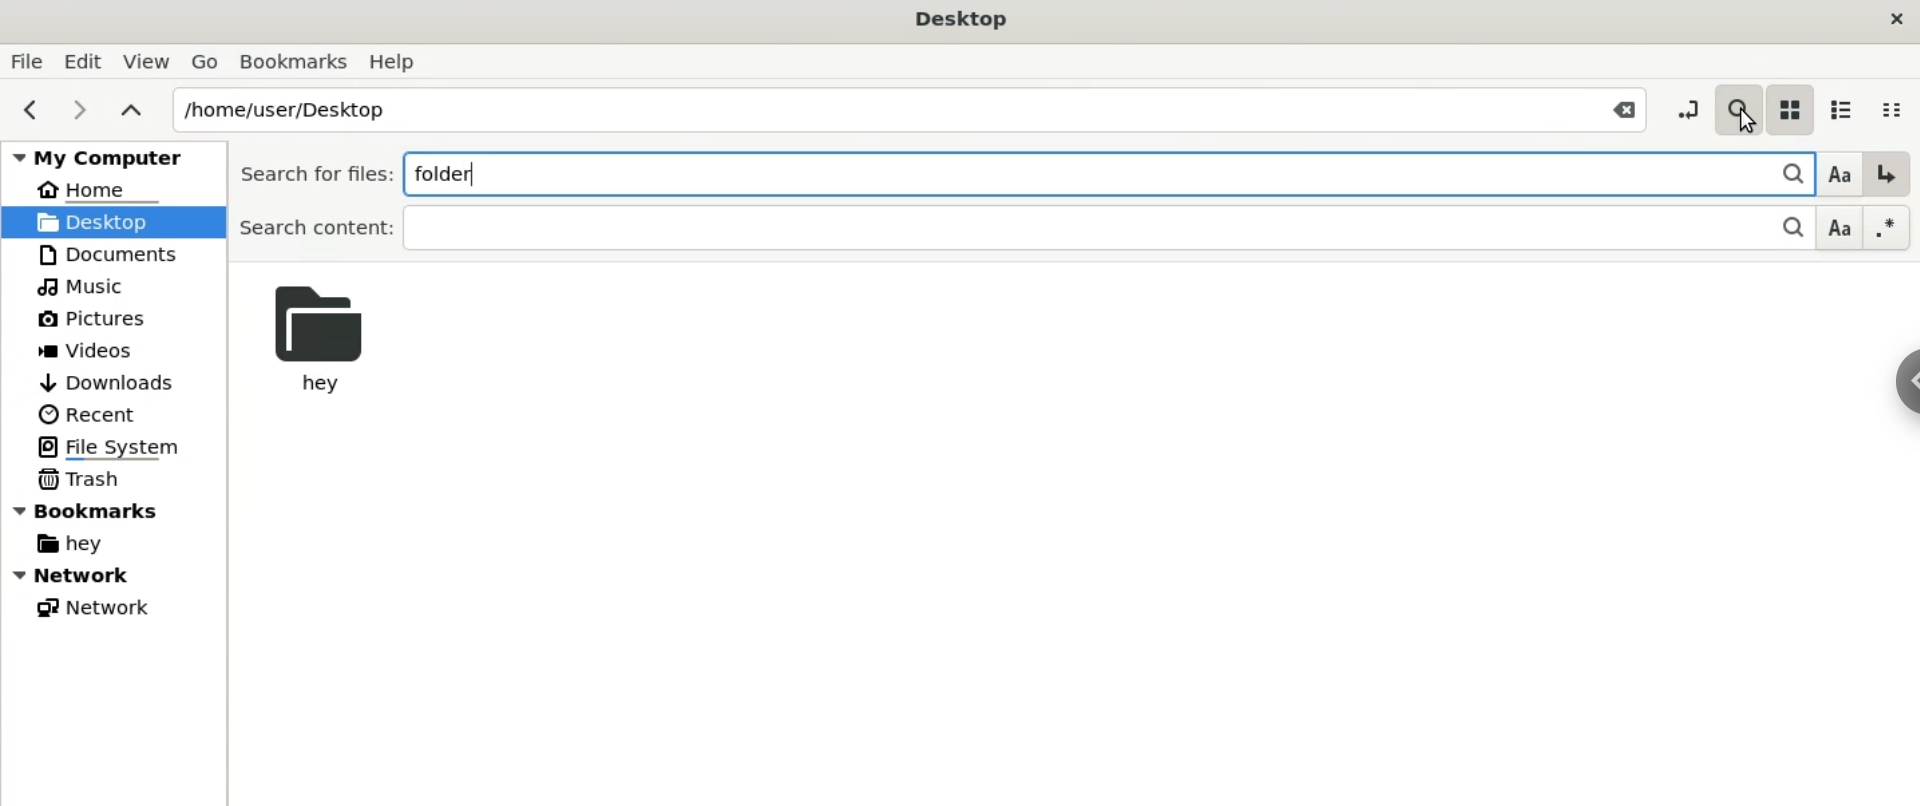 The height and width of the screenshot is (806, 1920). I want to click on toggle location entry, so click(1686, 104).